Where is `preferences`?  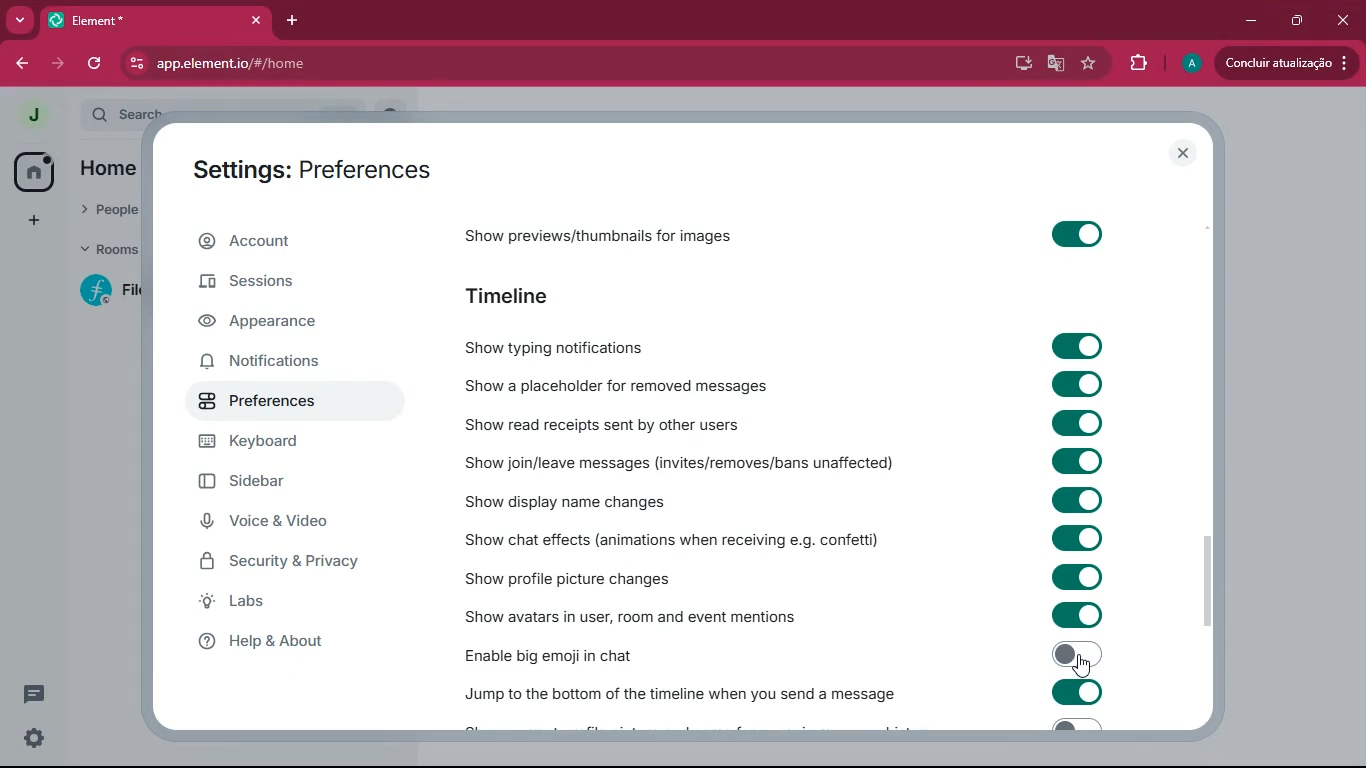 preferences is located at coordinates (283, 403).